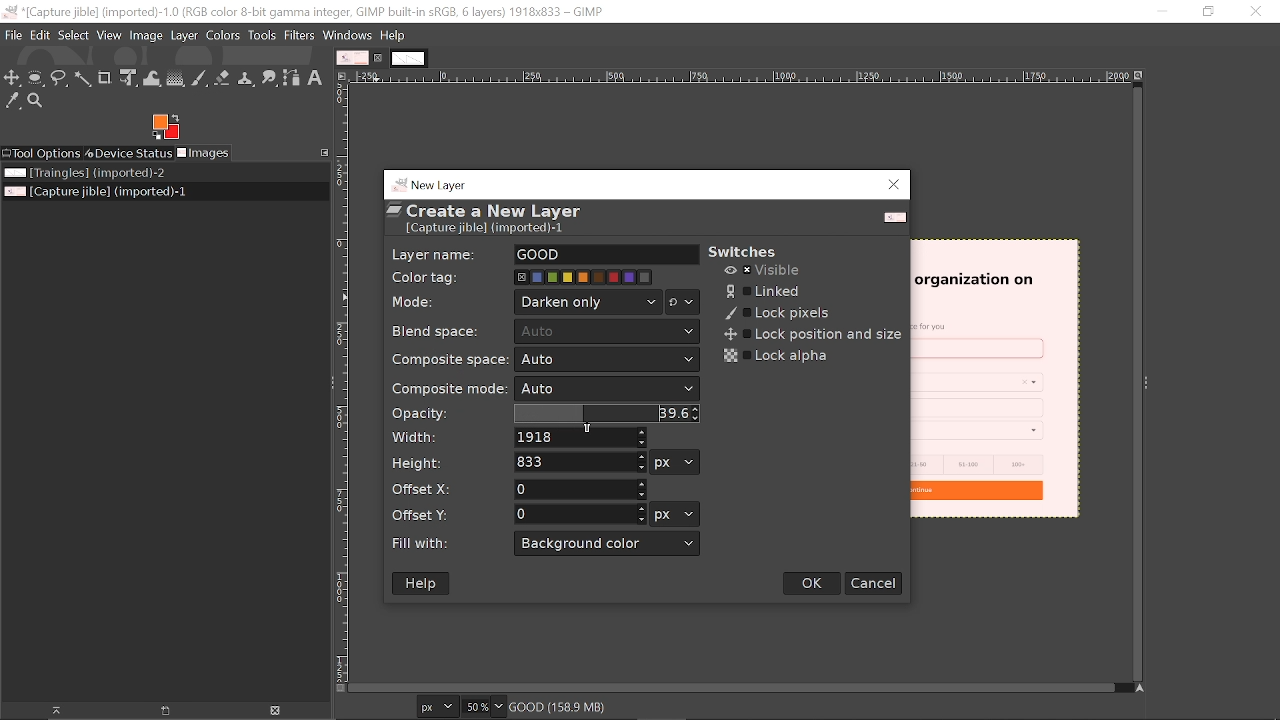 This screenshot has height=720, width=1280. What do you see at coordinates (501, 706) in the screenshot?
I see `Zoom options` at bounding box center [501, 706].